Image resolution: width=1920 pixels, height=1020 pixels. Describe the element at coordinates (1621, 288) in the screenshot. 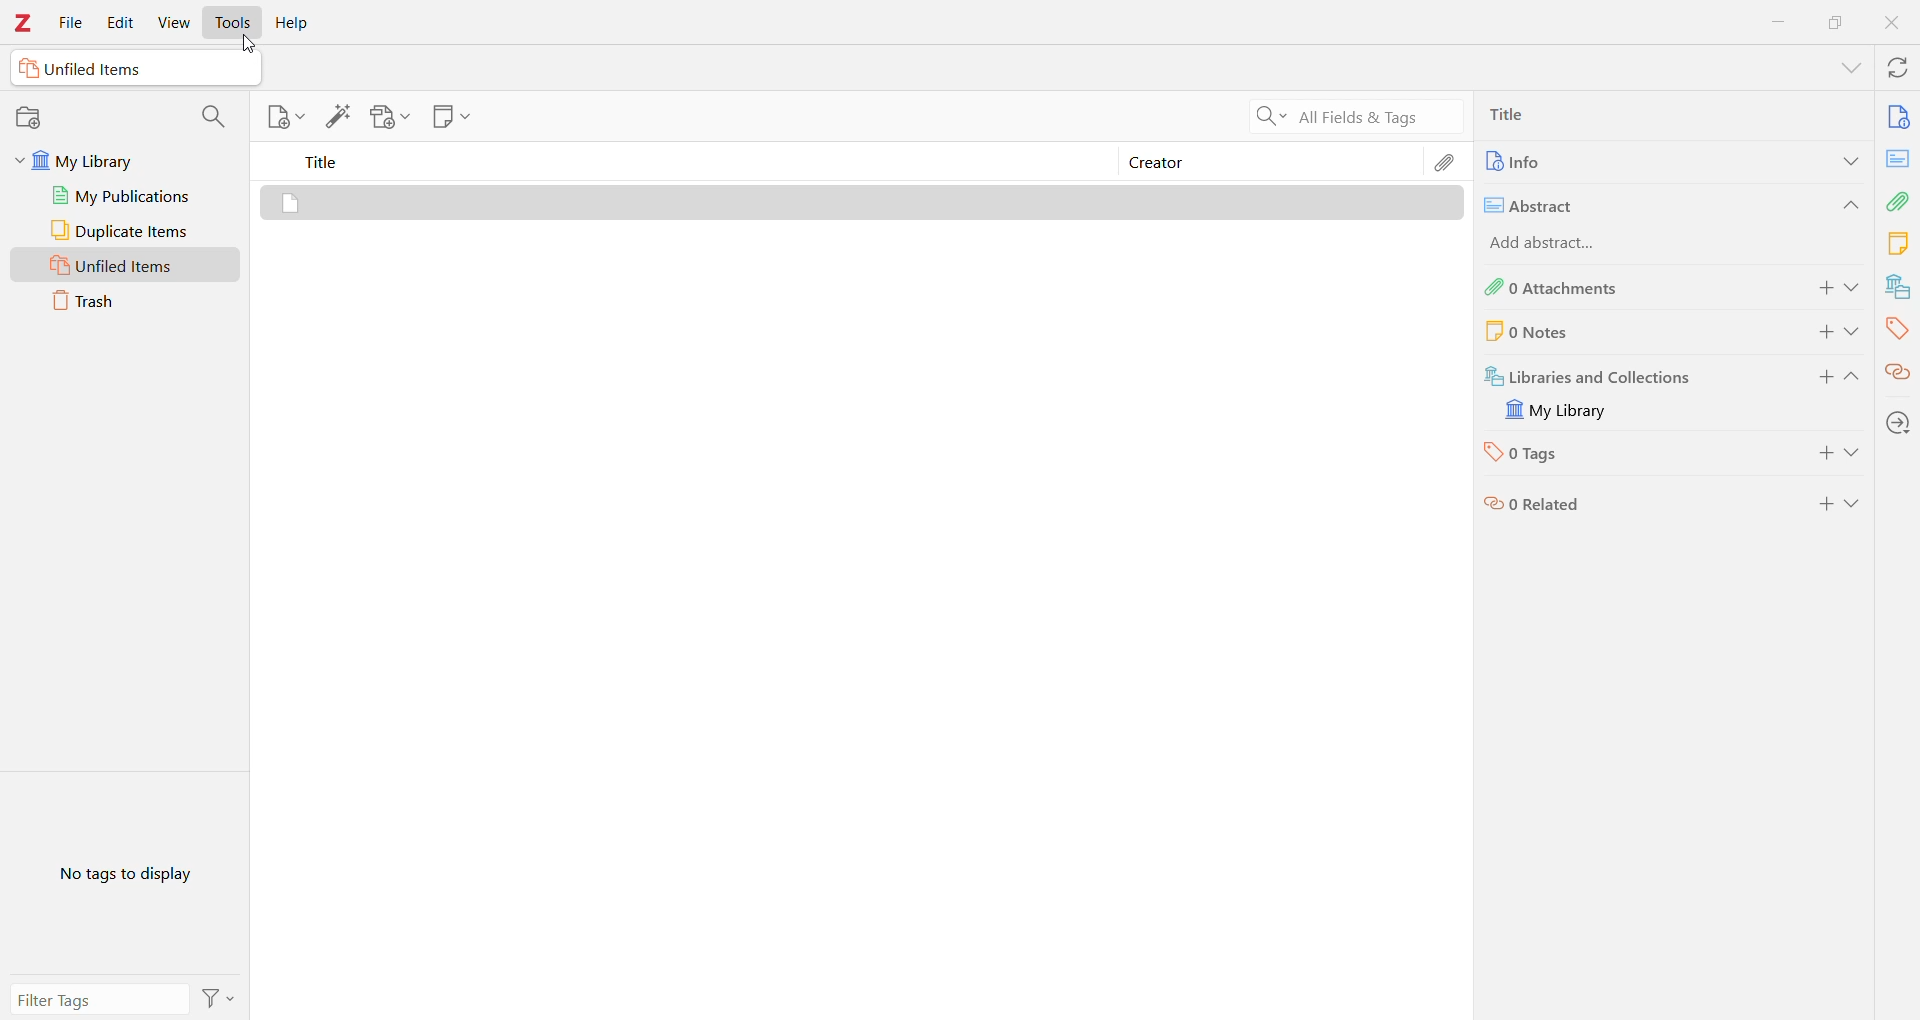

I see `0 Attachments` at that location.